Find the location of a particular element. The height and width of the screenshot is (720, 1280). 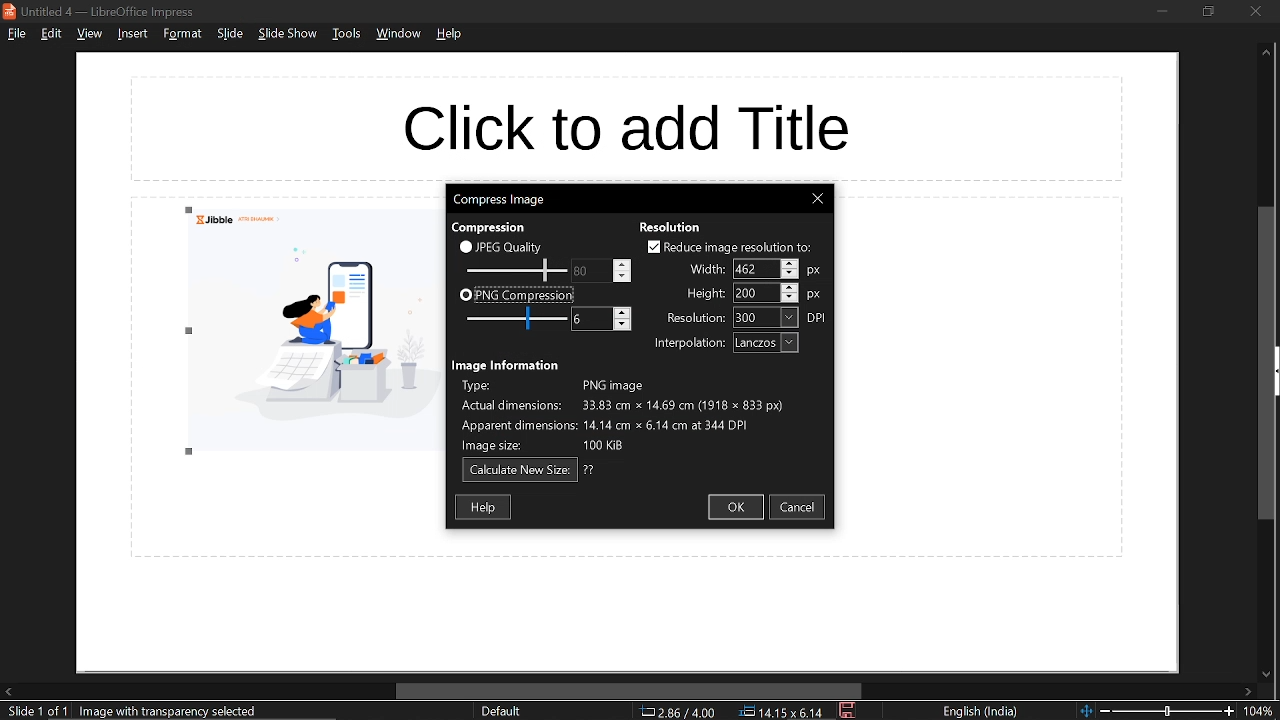

restore down is located at coordinates (1207, 11).